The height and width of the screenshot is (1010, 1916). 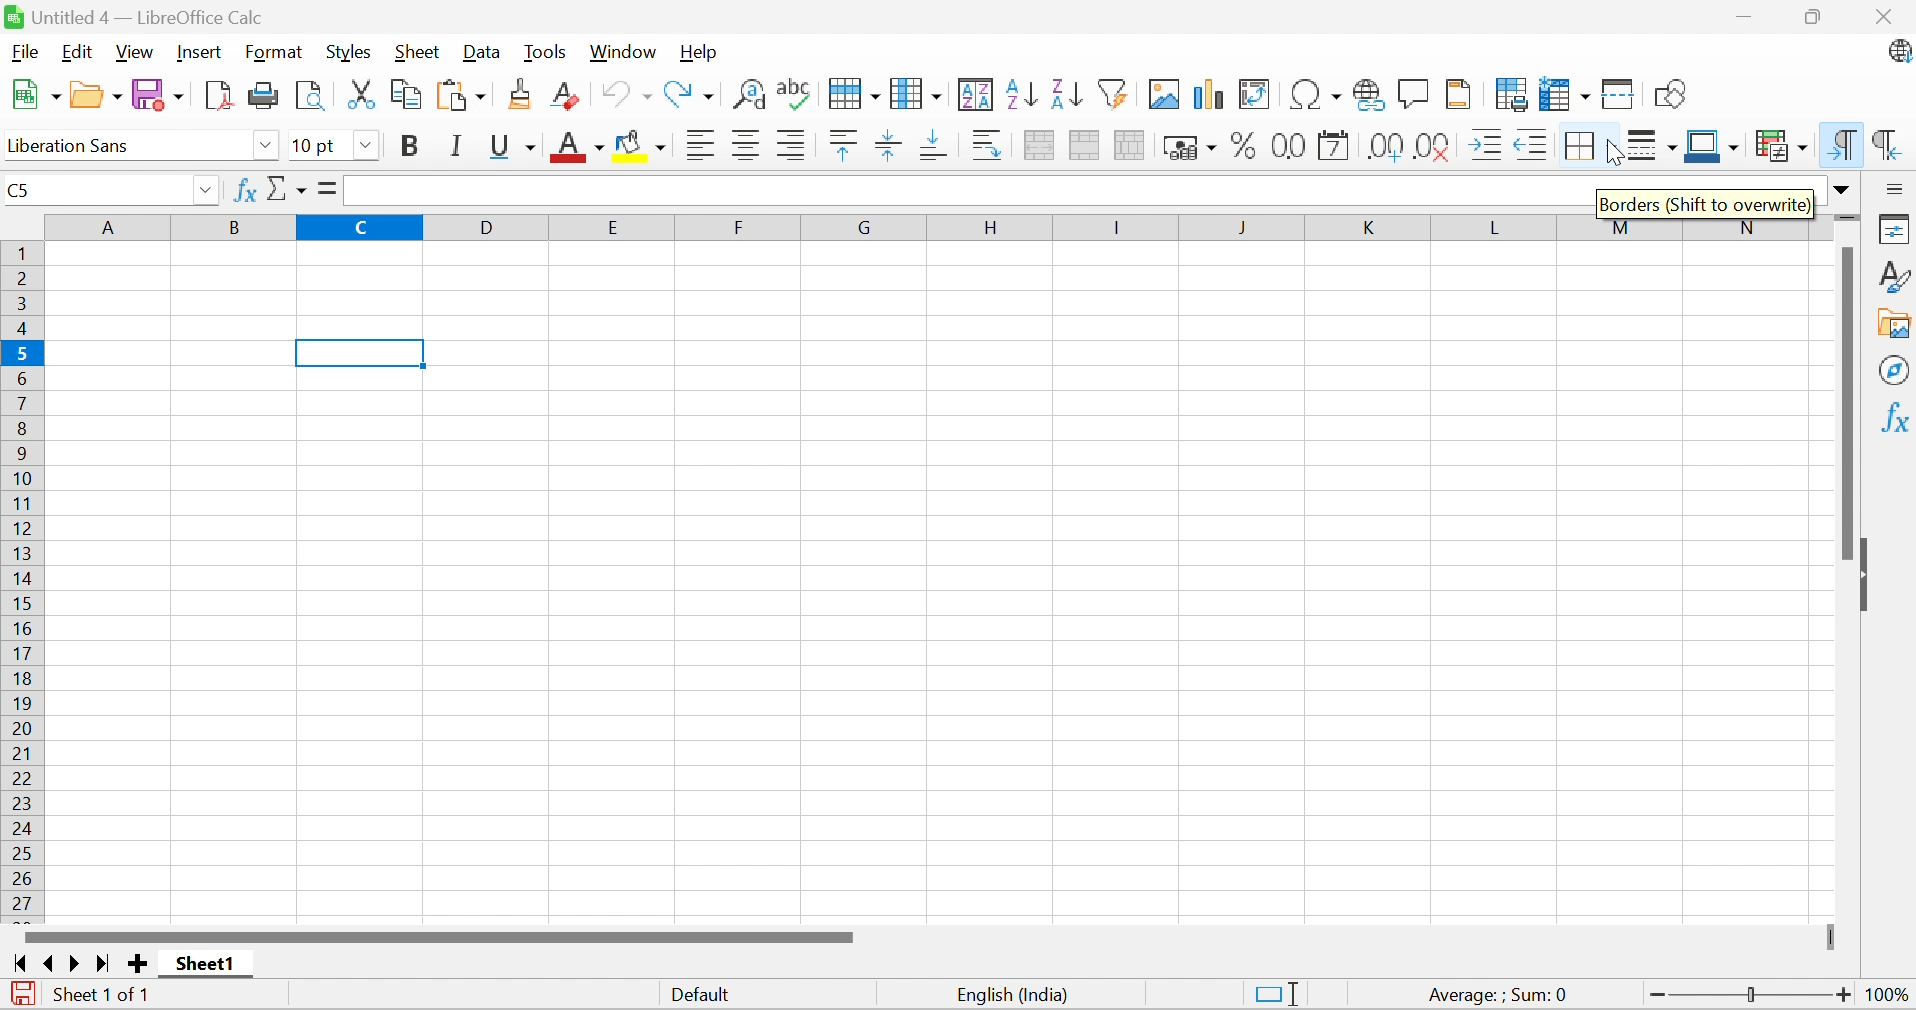 What do you see at coordinates (844, 146) in the screenshot?
I see `Align top` at bounding box center [844, 146].